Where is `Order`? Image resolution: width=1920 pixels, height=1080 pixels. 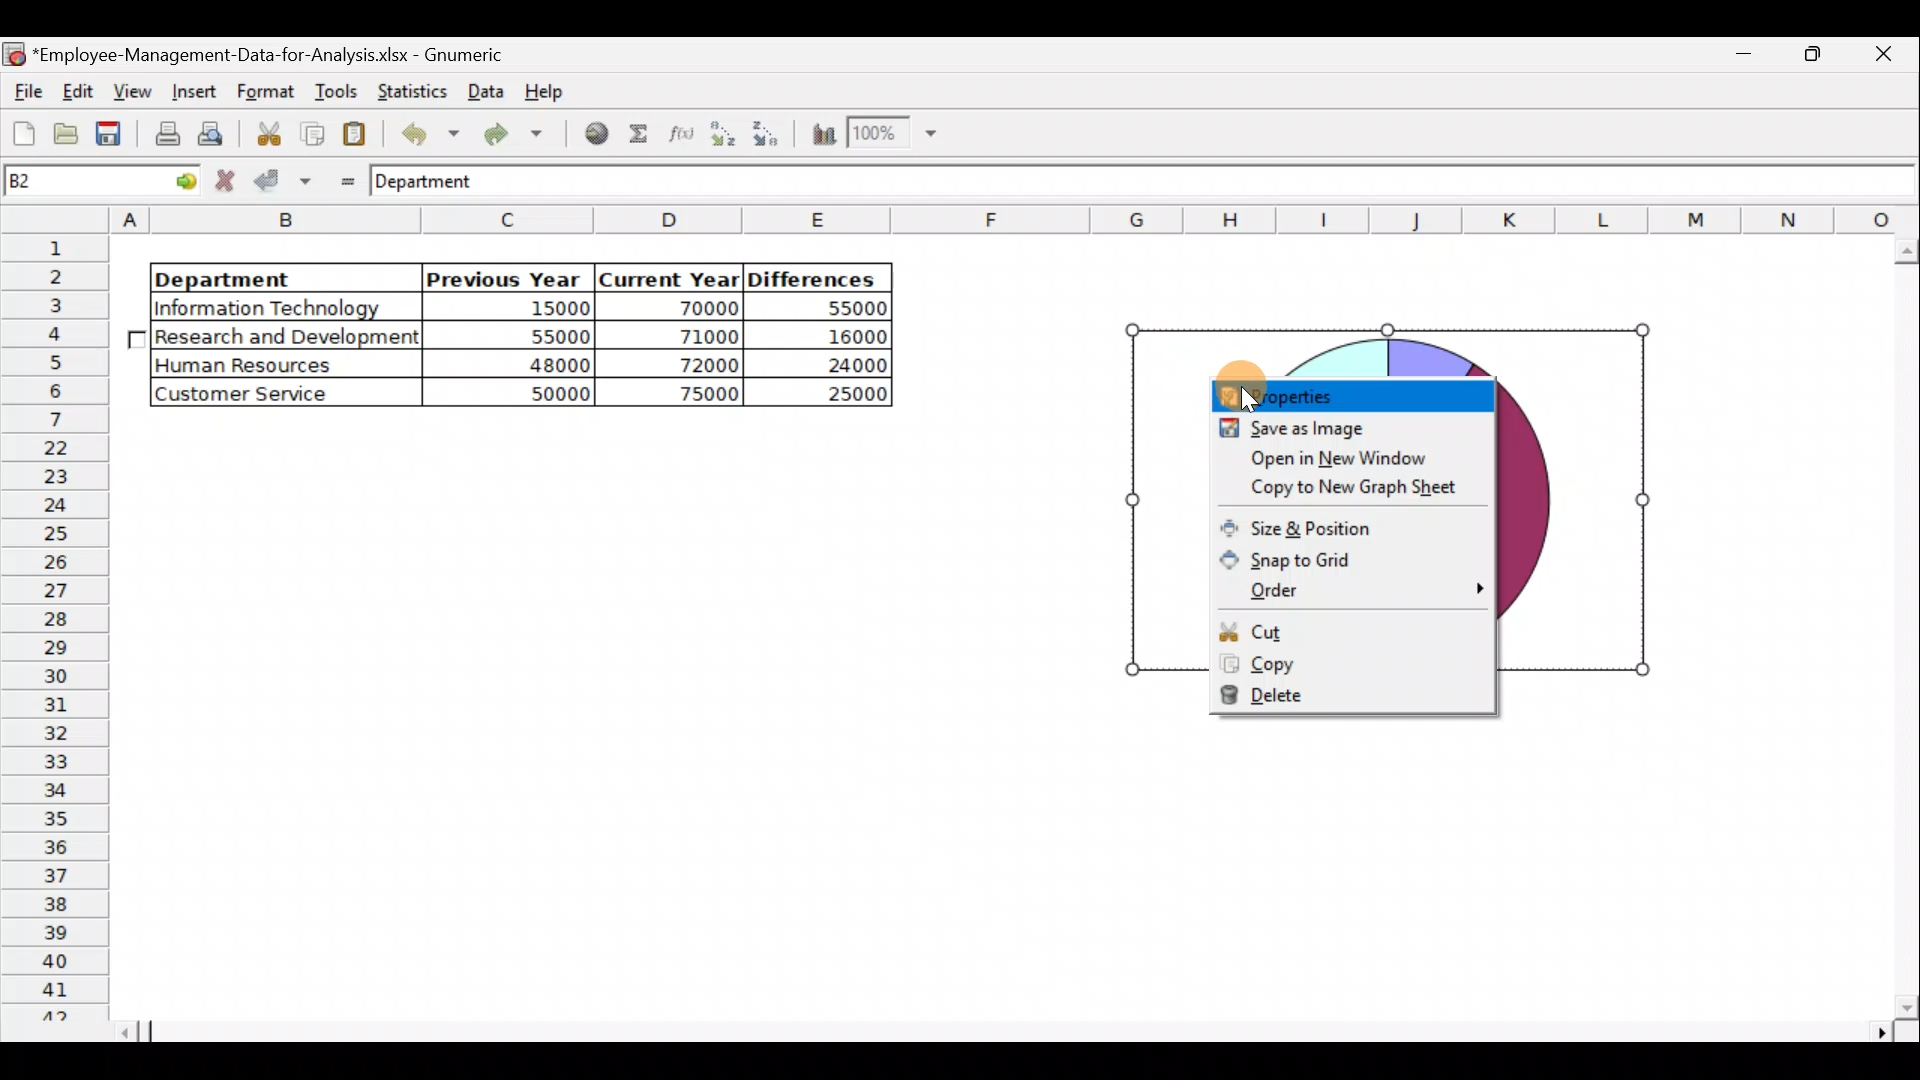 Order is located at coordinates (1359, 588).